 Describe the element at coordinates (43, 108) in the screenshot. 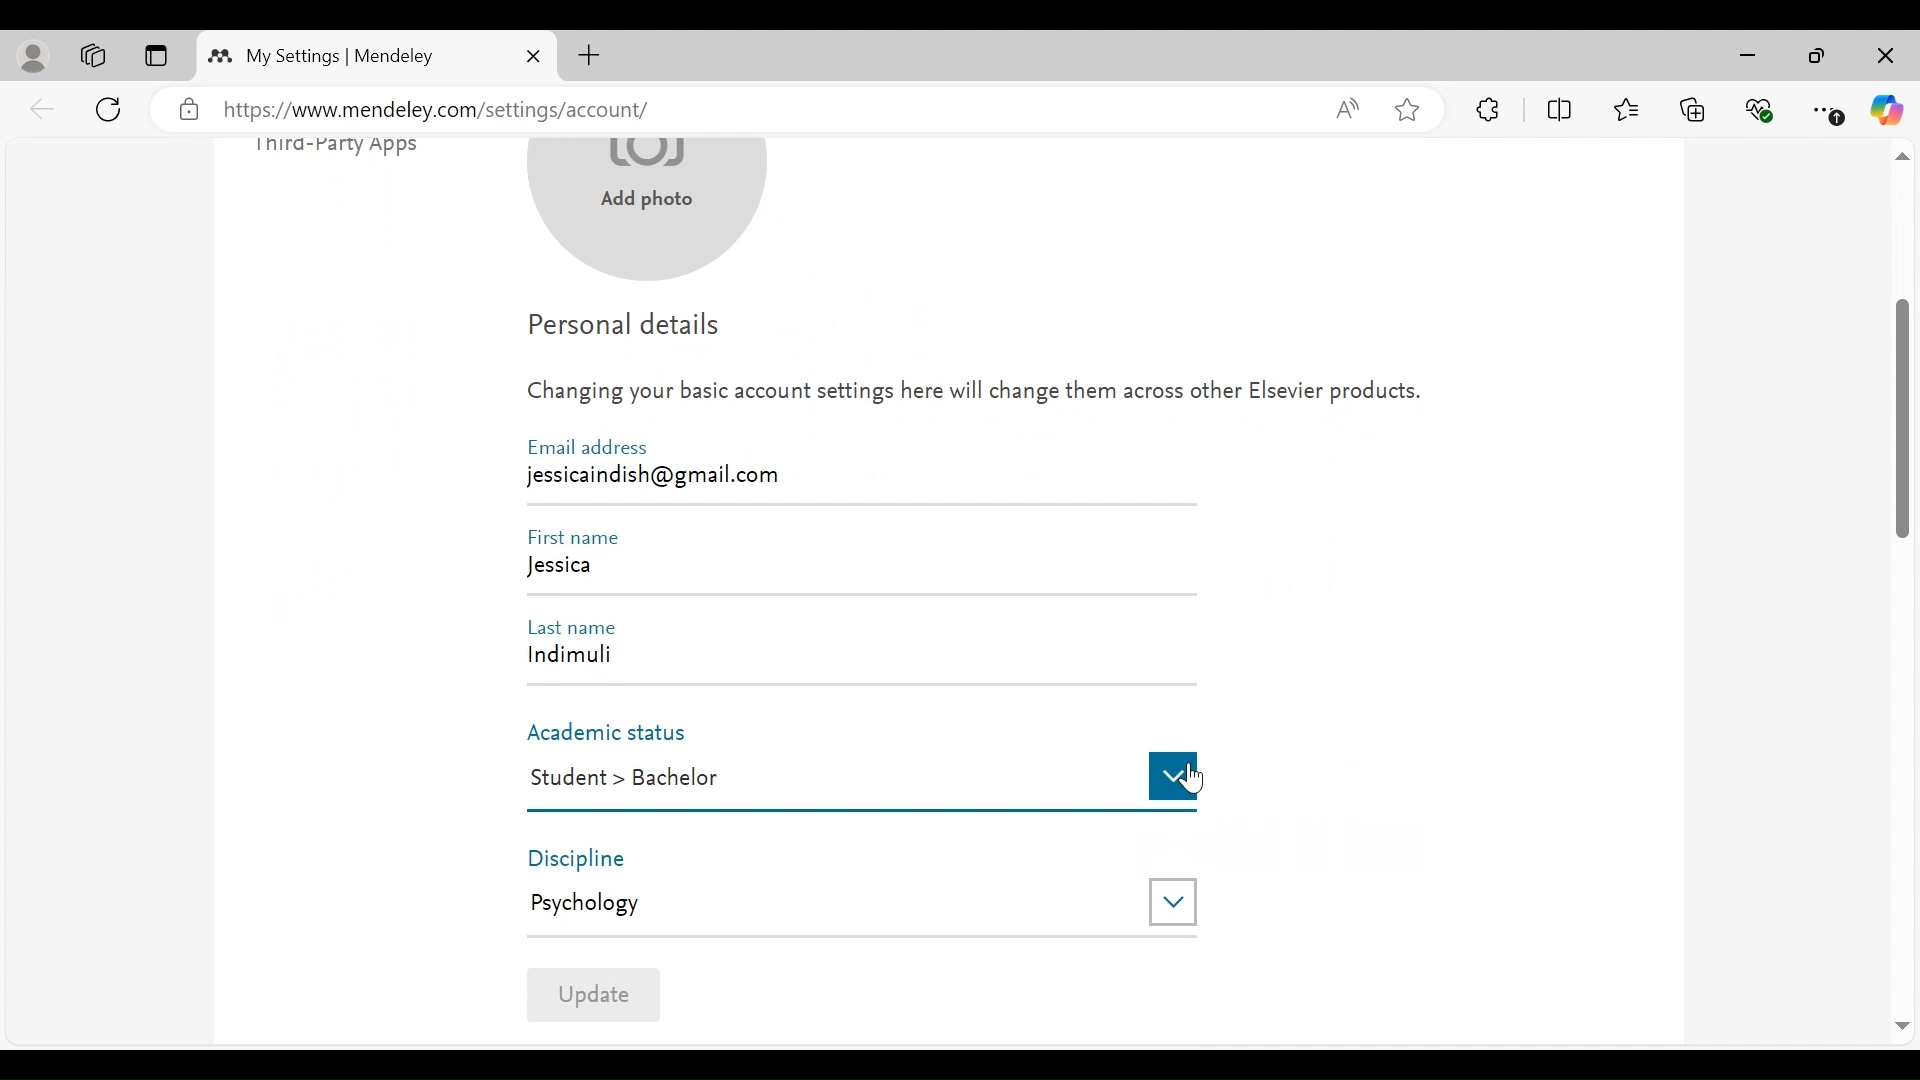

I see ` back` at that location.